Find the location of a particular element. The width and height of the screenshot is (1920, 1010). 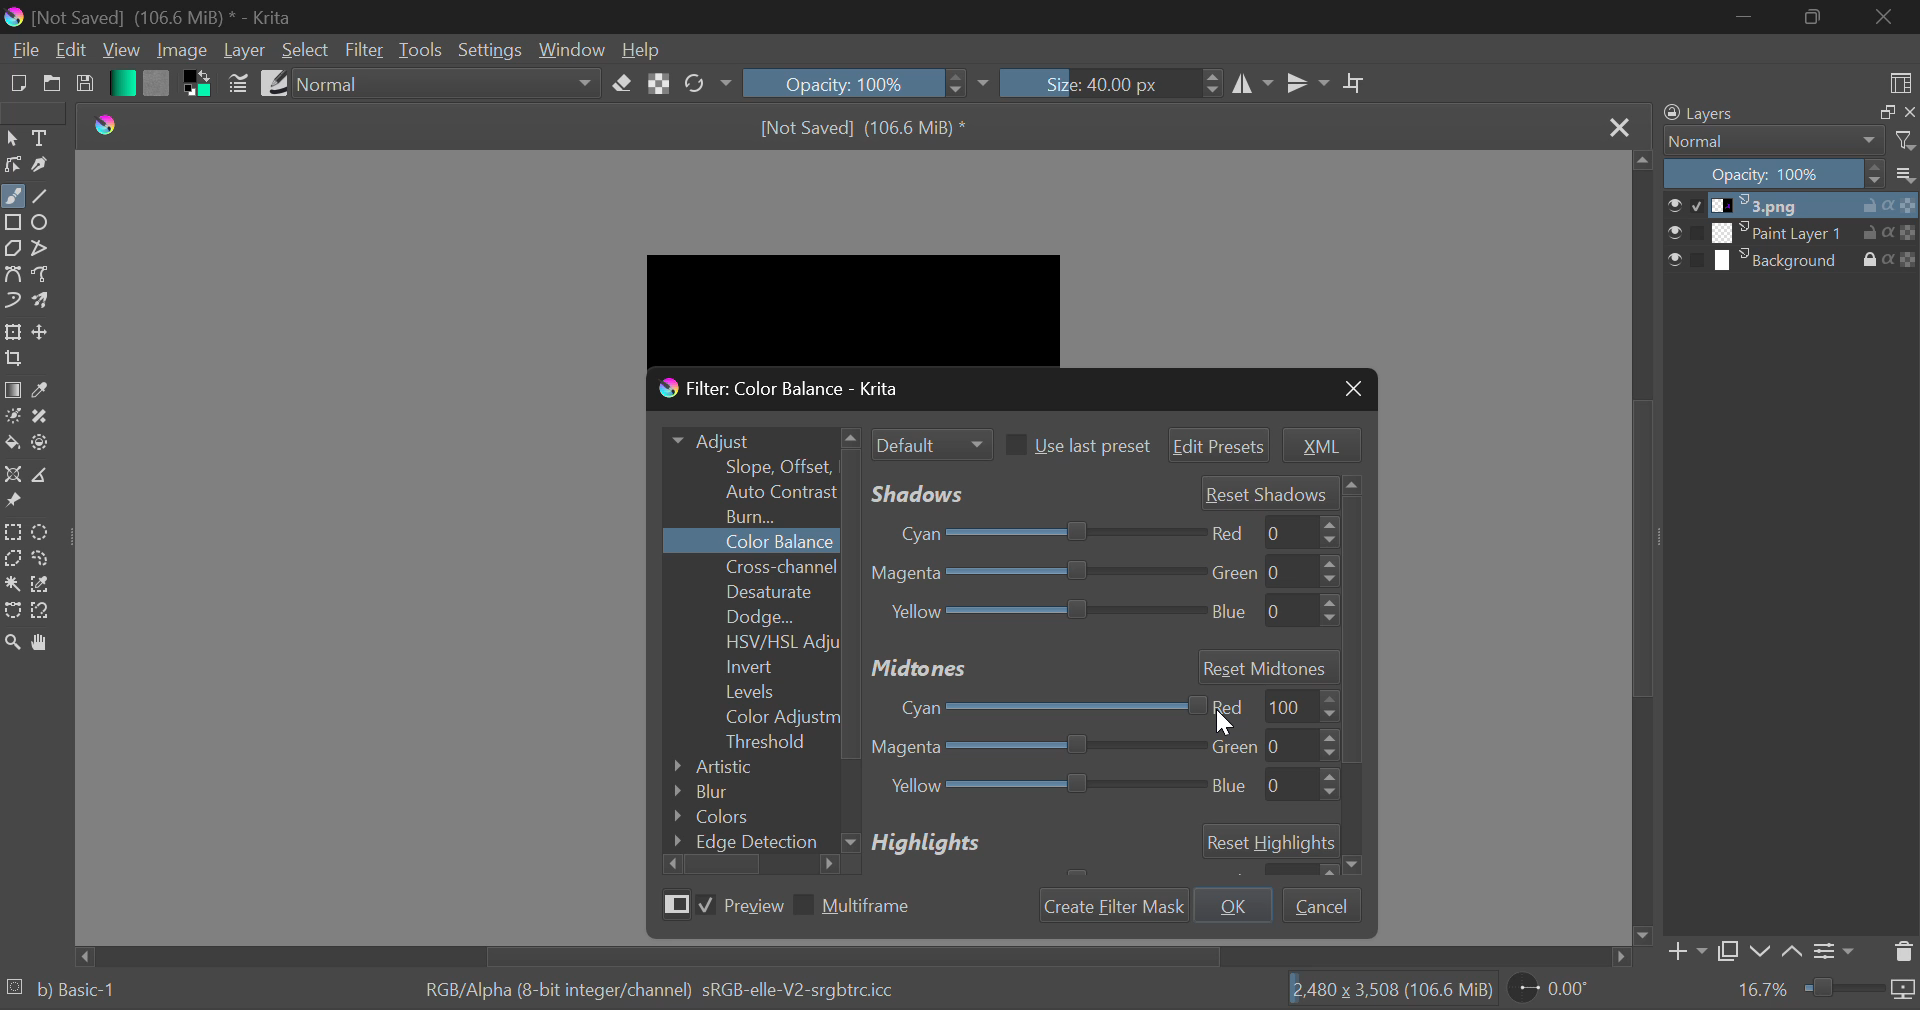

Restore Down is located at coordinates (1746, 17).